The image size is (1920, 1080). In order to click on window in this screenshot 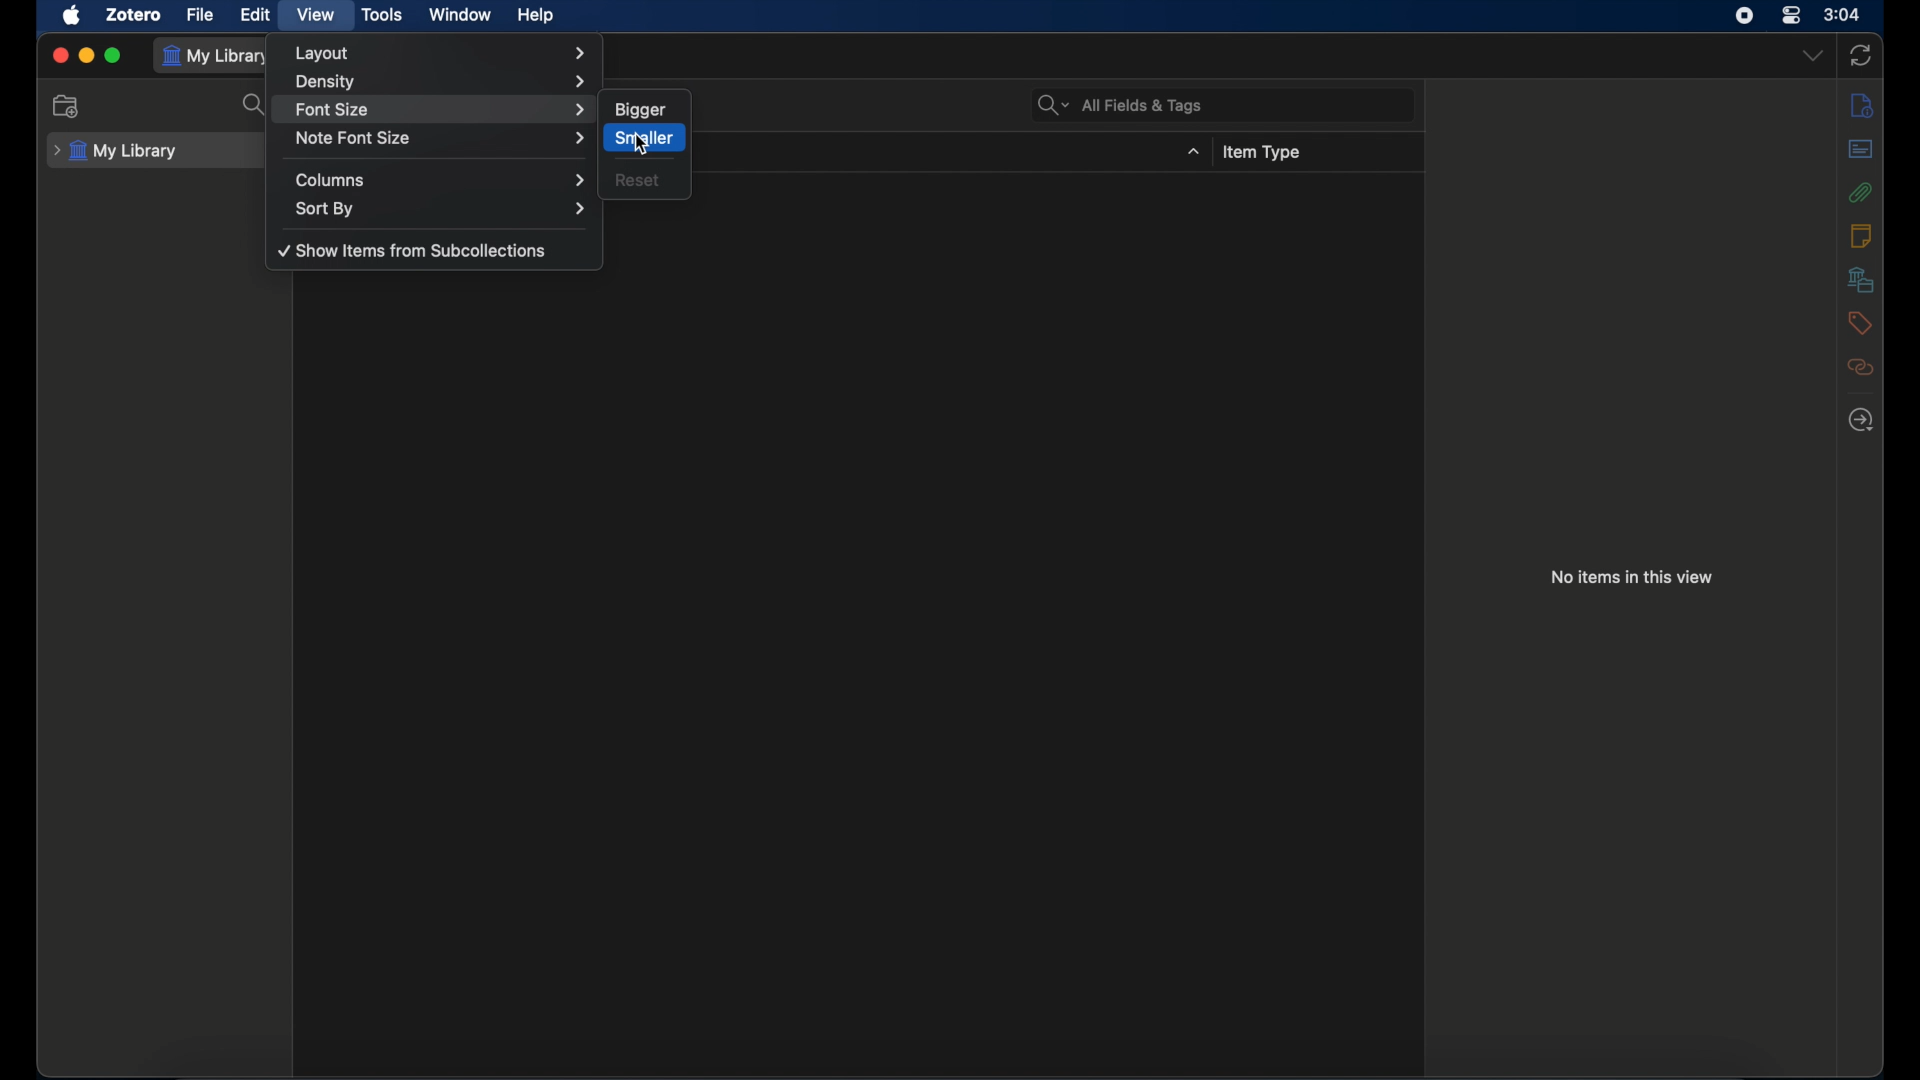, I will do `click(462, 15)`.